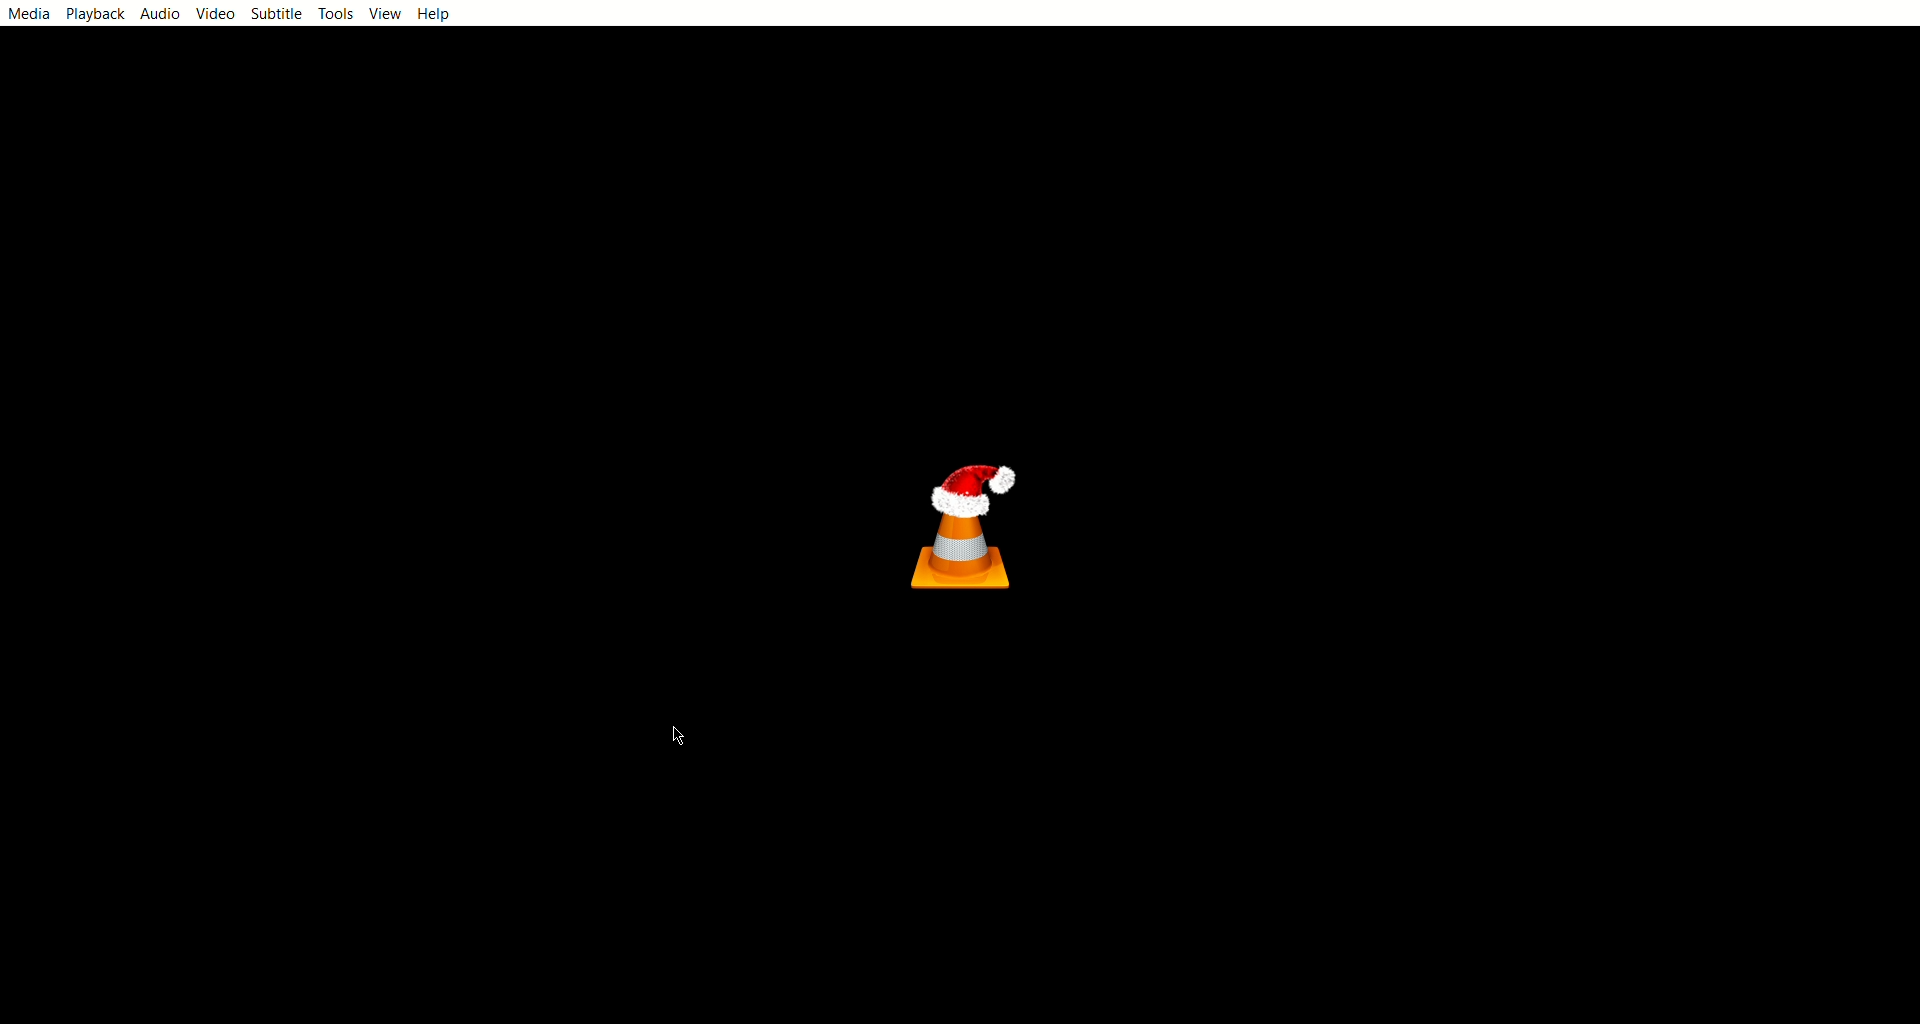  I want to click on playback, so click(98, 15).